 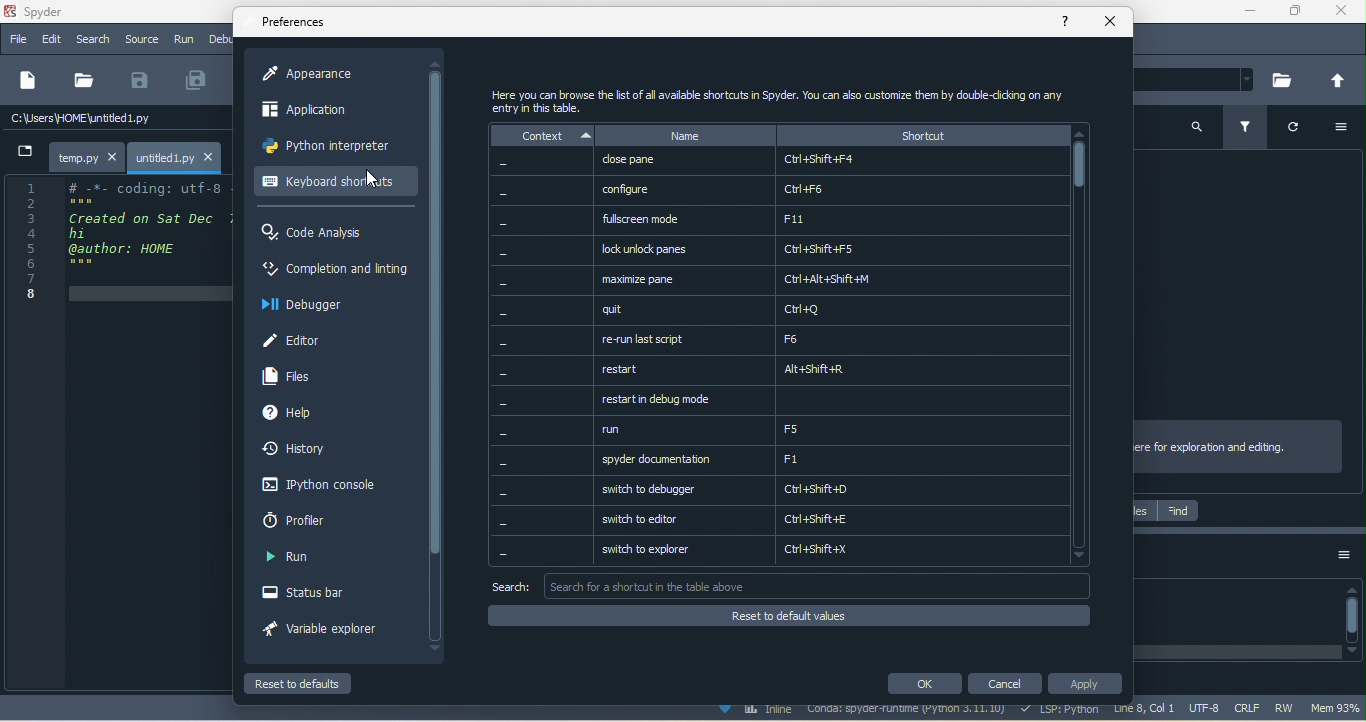 What do you see at coordinates (1289, 130) in the screenshot?
I see `refresh` at bounding box center [1289, 130].